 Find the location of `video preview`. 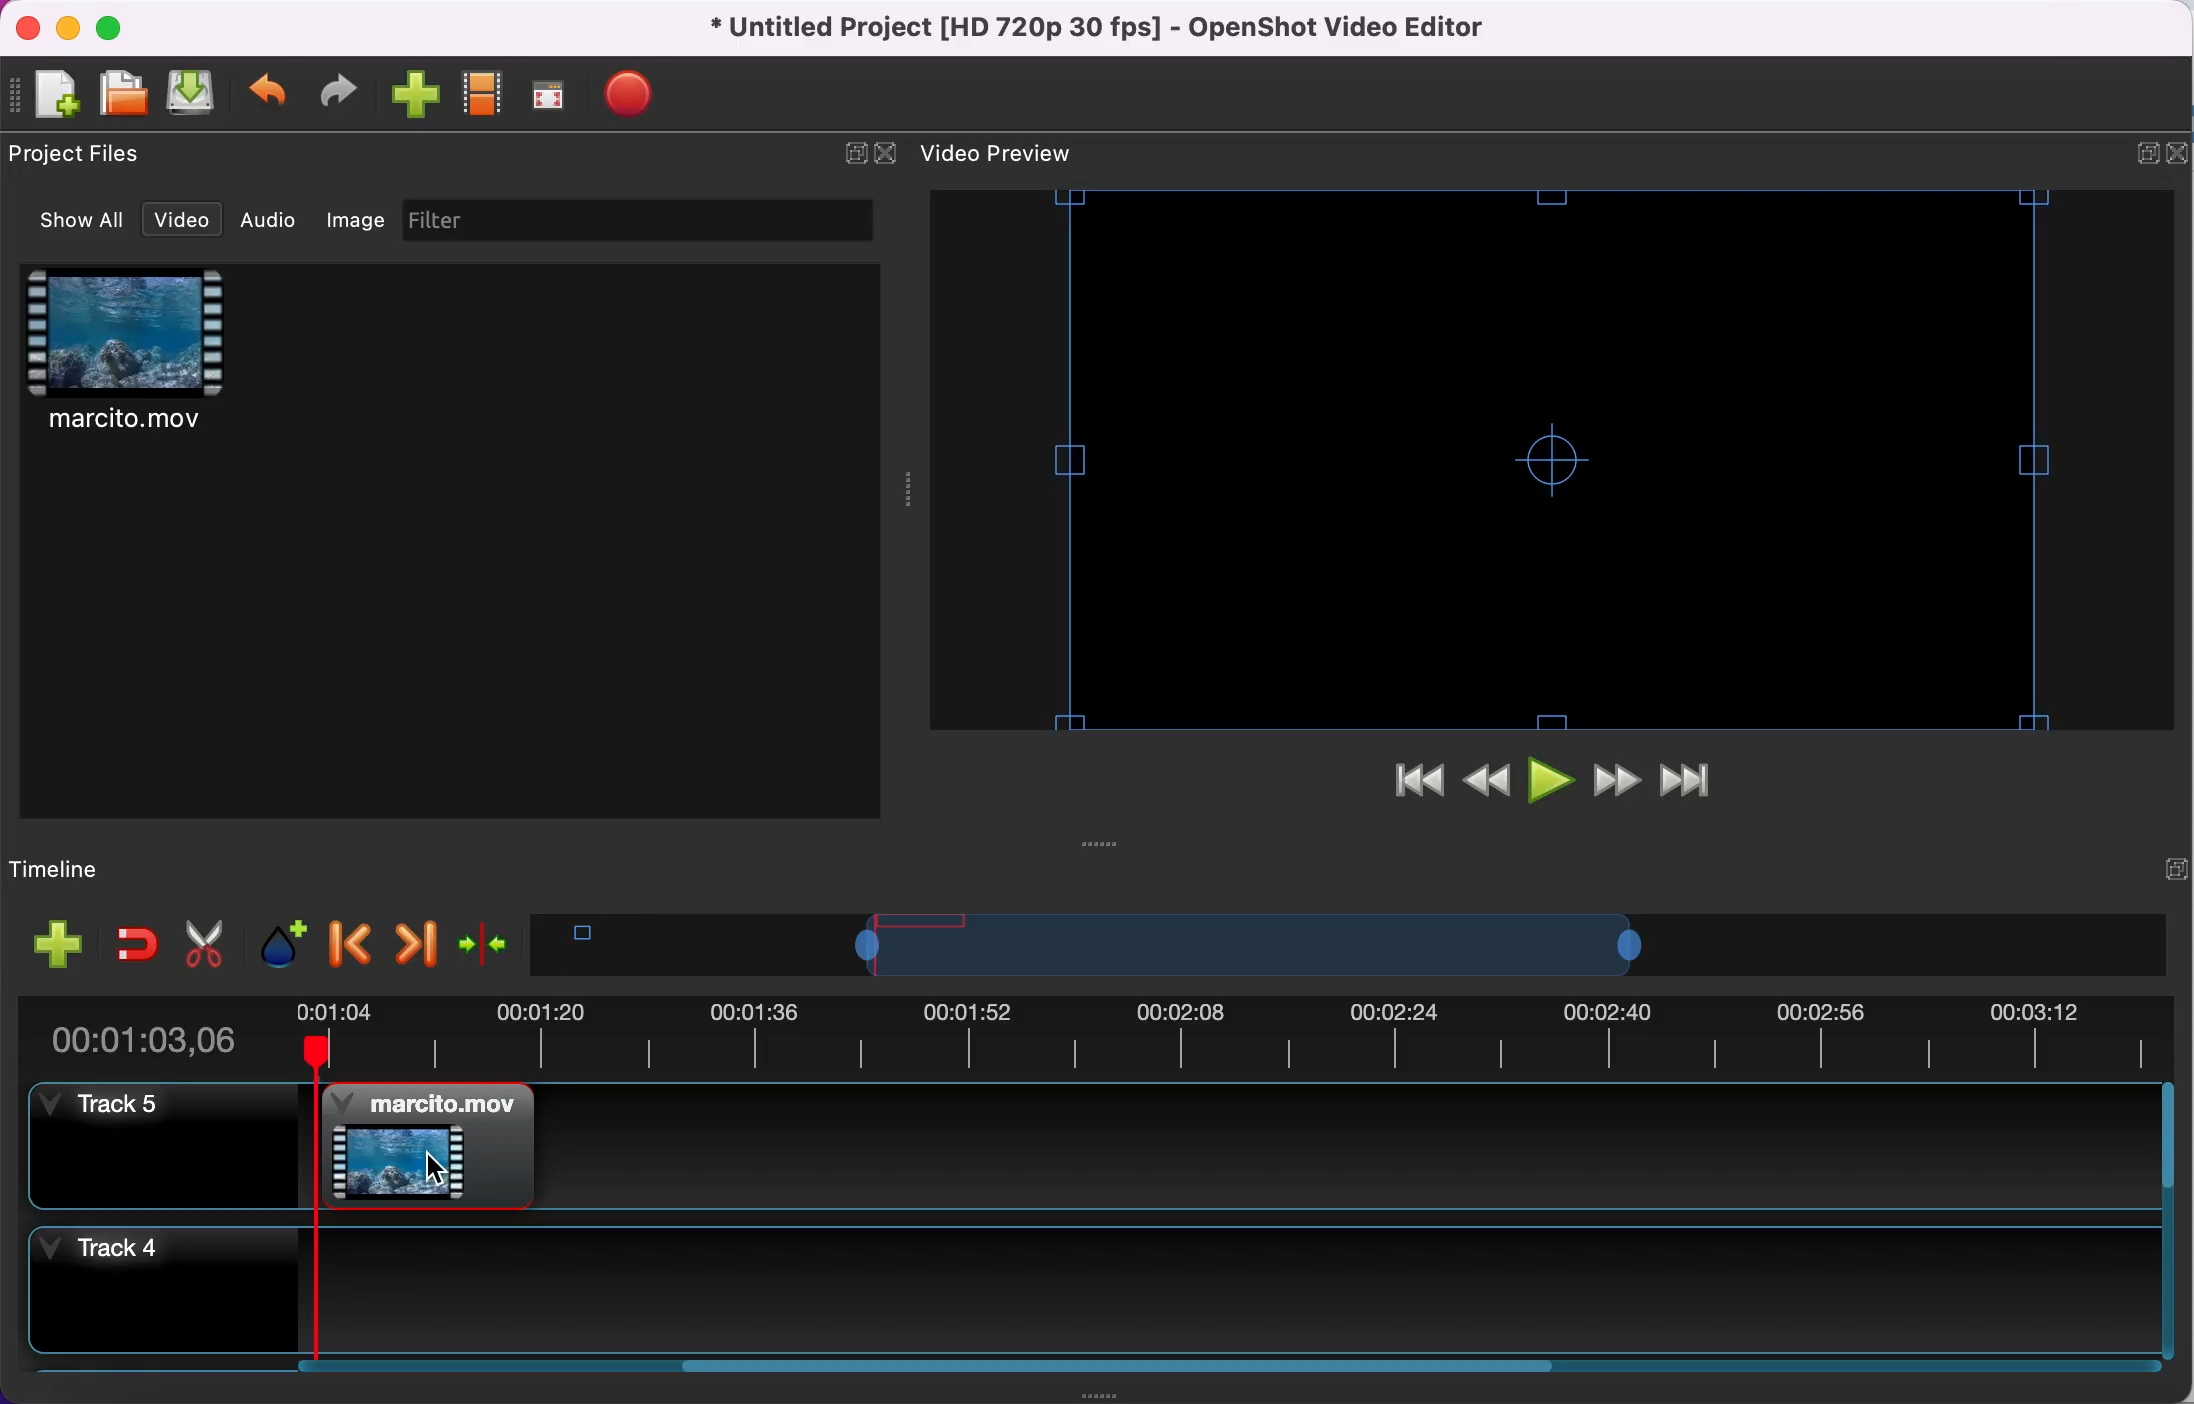

video preview is located at coordinates (1547, 458).